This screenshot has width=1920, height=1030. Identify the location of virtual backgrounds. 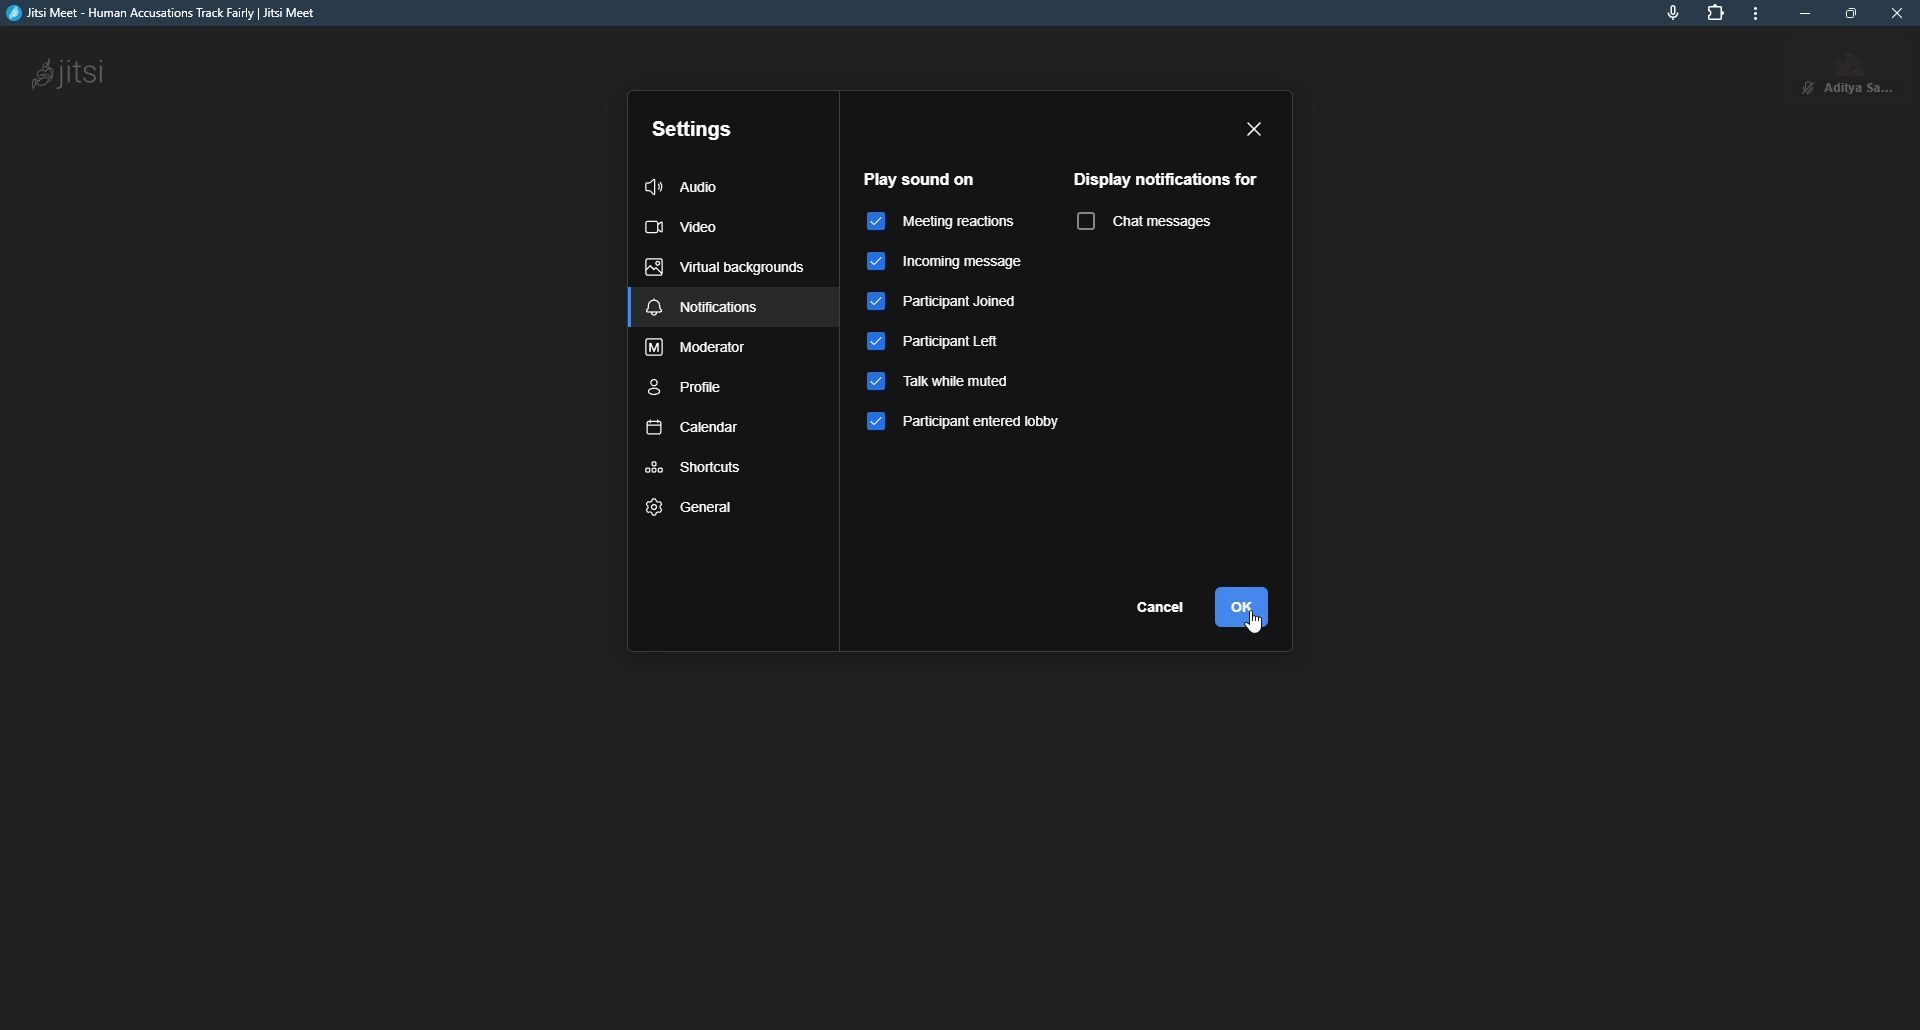
(726, 267).